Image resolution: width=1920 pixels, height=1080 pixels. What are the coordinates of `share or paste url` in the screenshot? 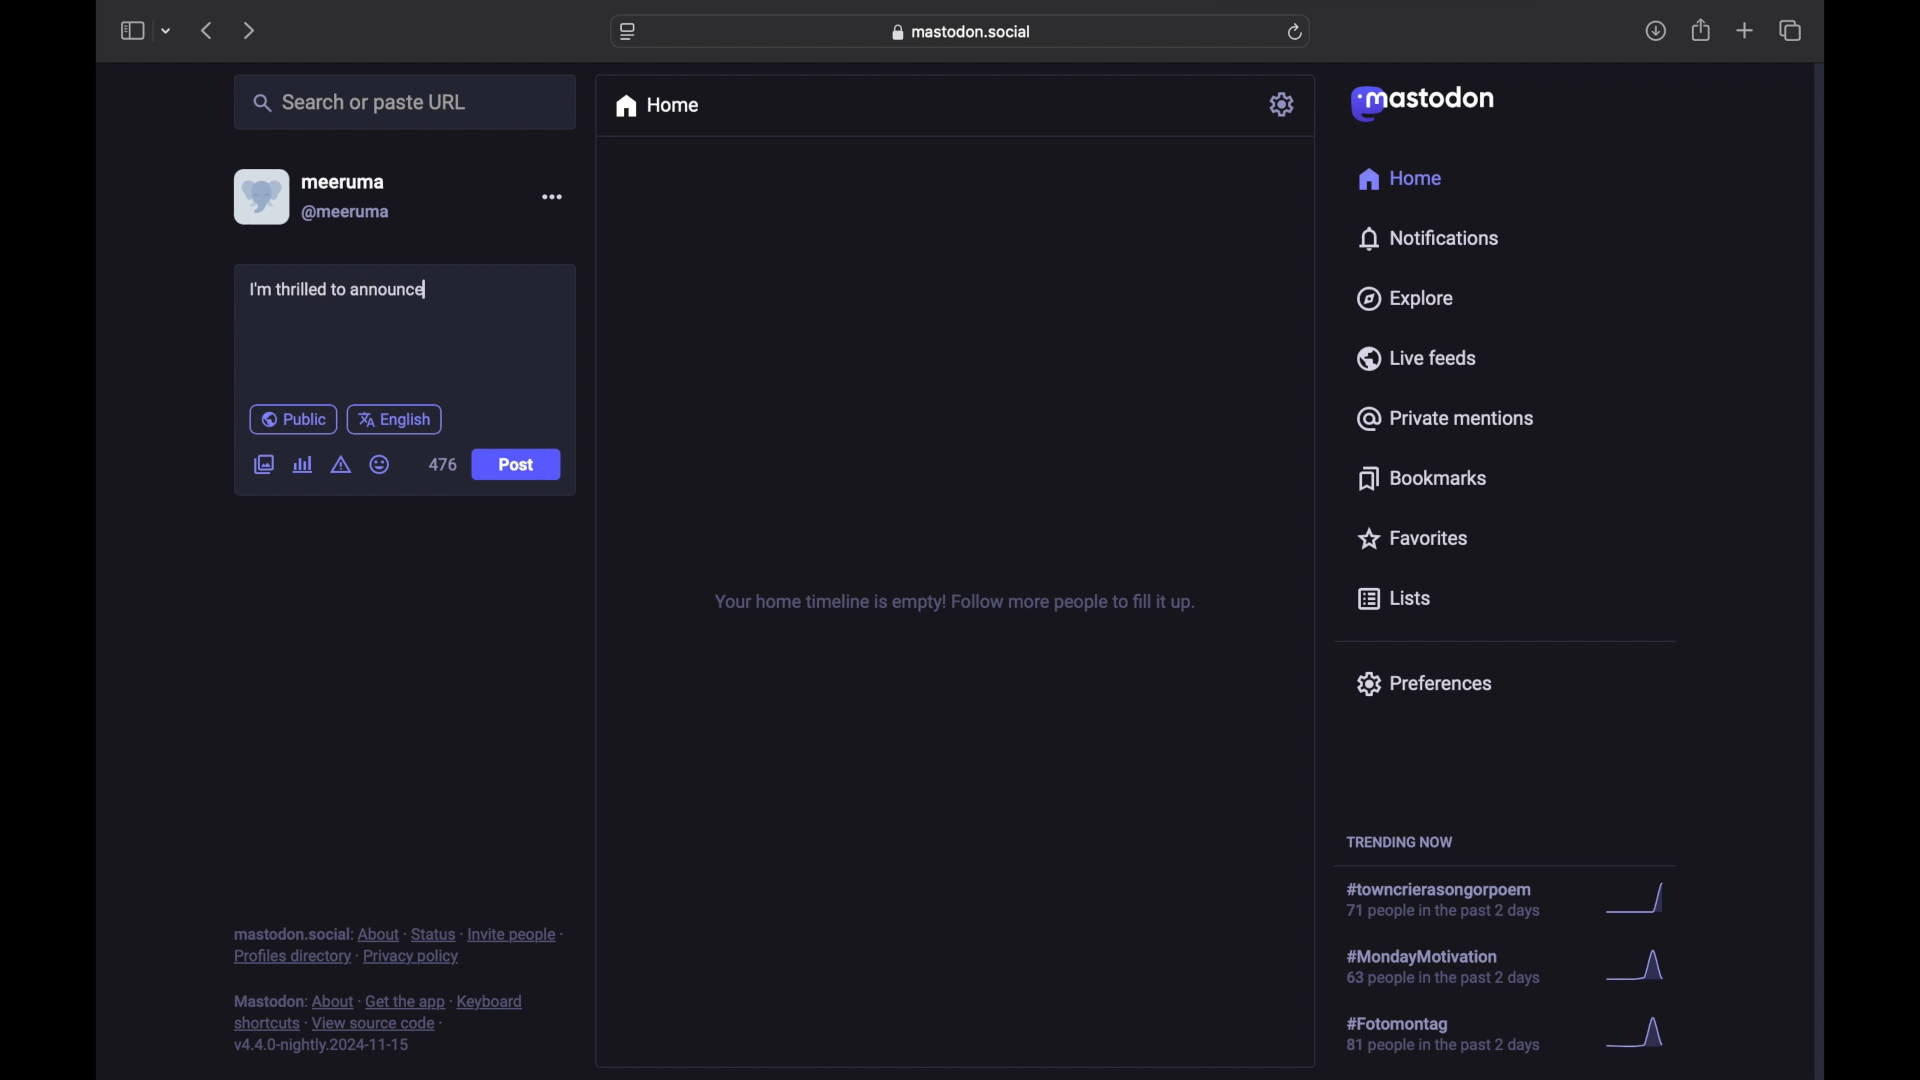 It's located at (360, 102).